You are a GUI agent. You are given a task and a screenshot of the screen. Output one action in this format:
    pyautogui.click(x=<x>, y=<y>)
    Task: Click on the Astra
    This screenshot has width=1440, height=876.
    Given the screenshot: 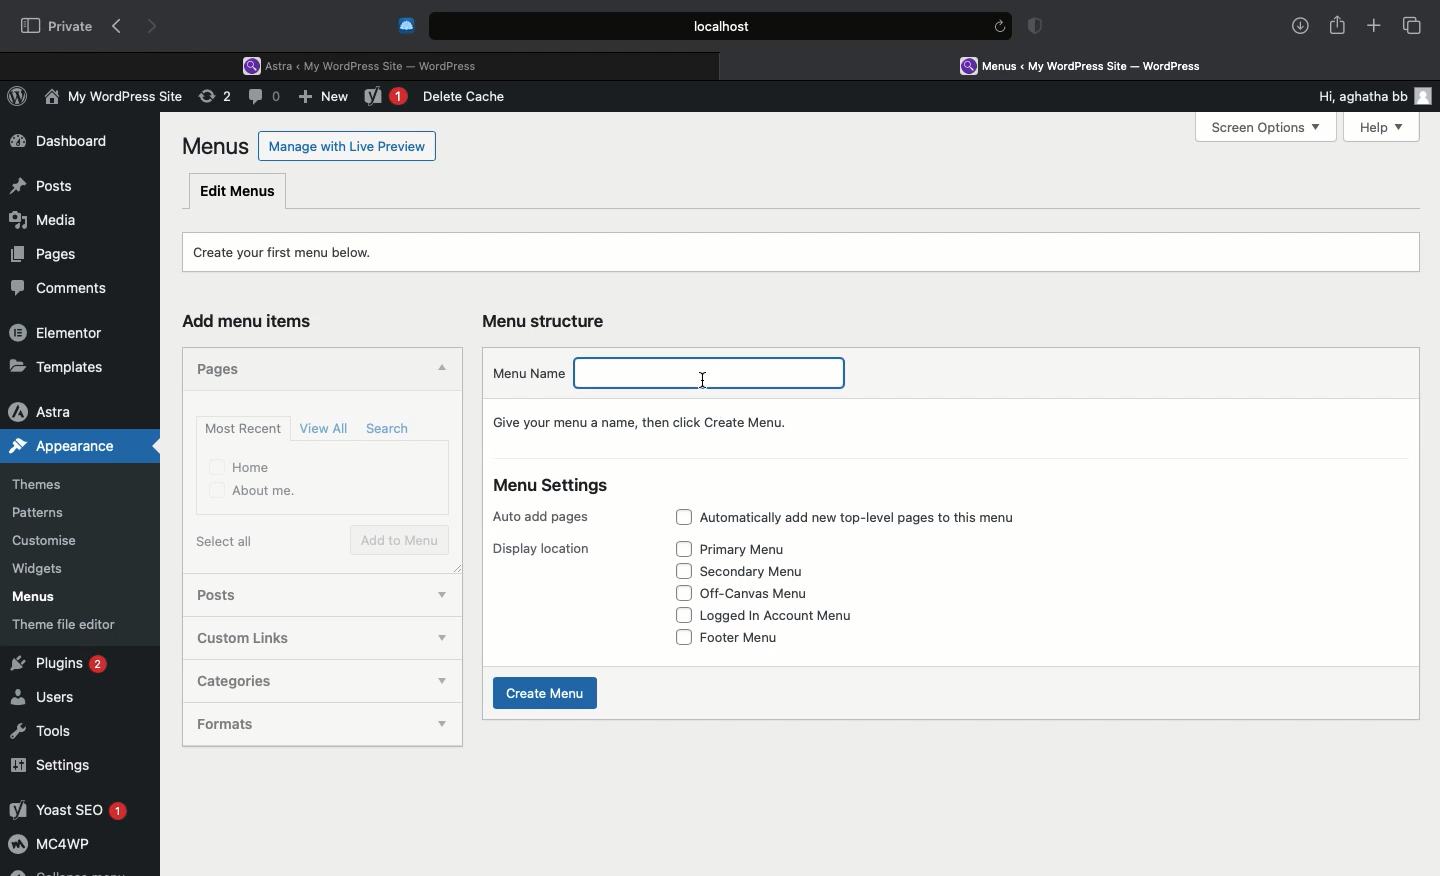 What is the action you would take?
    pyautogui.click(x=59, y=411)
    